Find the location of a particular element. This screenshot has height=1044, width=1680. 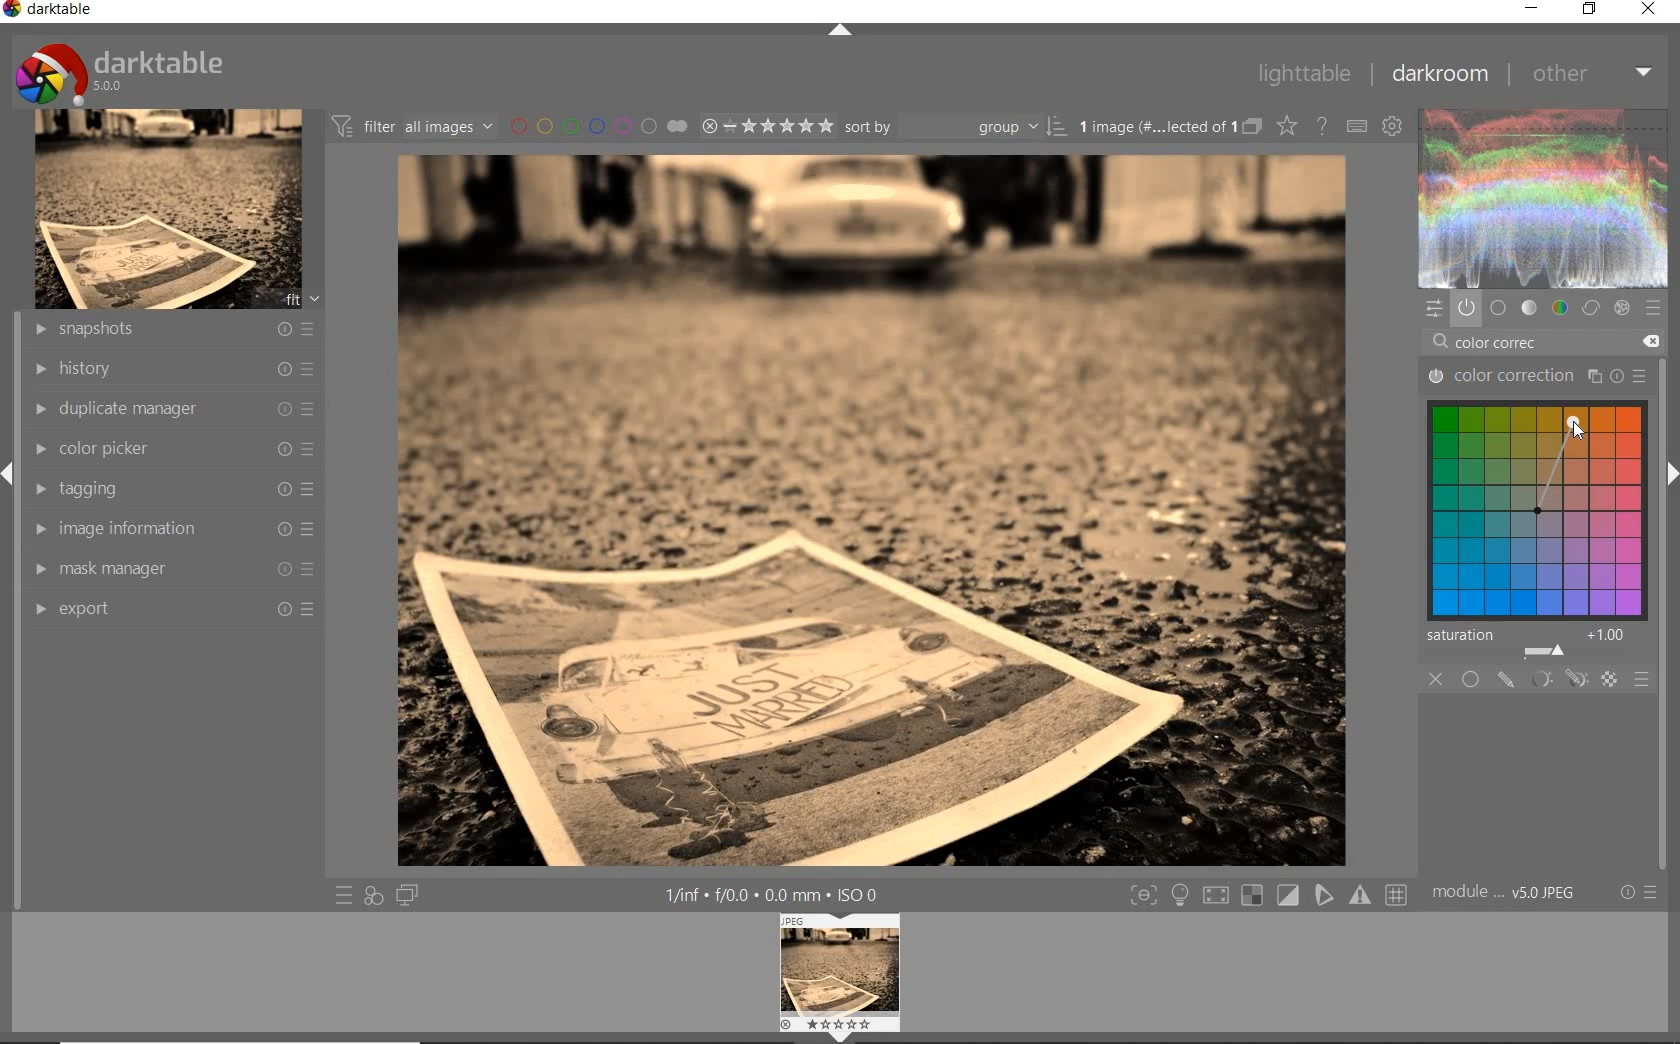

other is located at coordinates (1595, 74).